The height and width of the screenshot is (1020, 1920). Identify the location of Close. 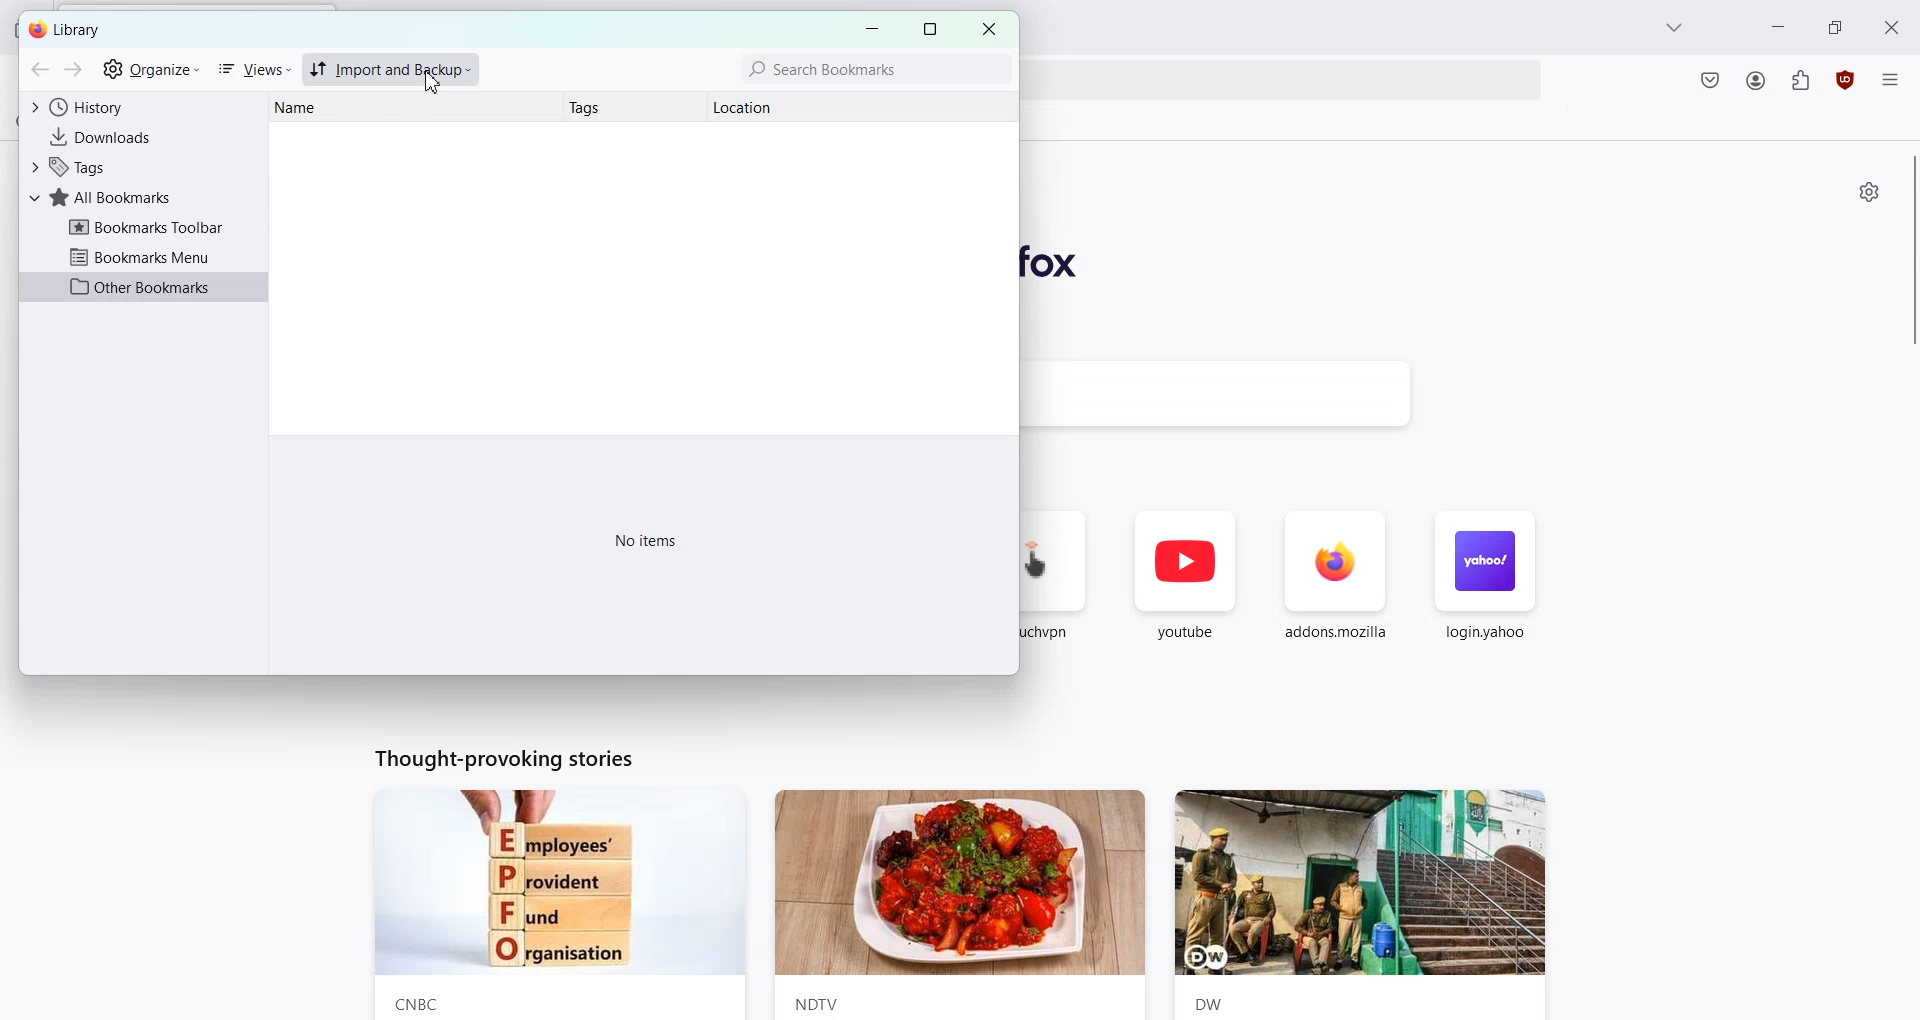
(1893, 26).